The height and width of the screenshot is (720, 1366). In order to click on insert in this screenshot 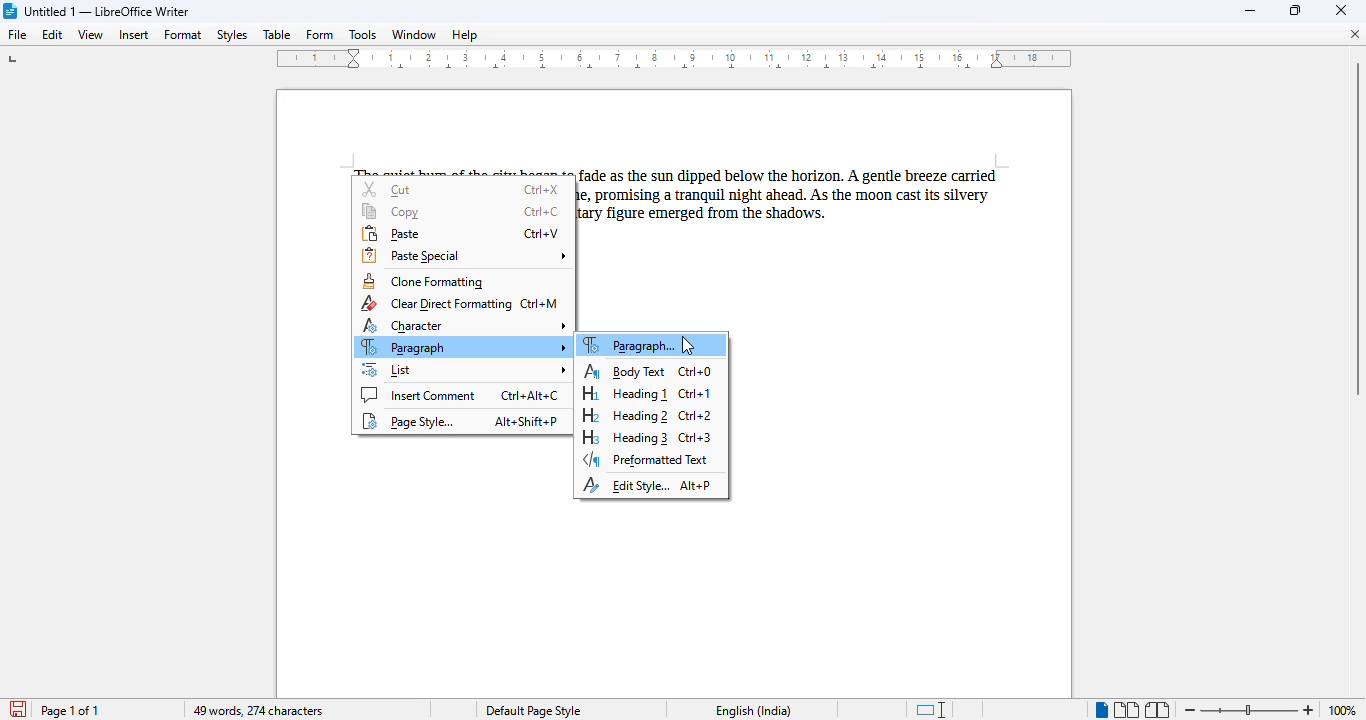, I will do `click(134, 35)`.